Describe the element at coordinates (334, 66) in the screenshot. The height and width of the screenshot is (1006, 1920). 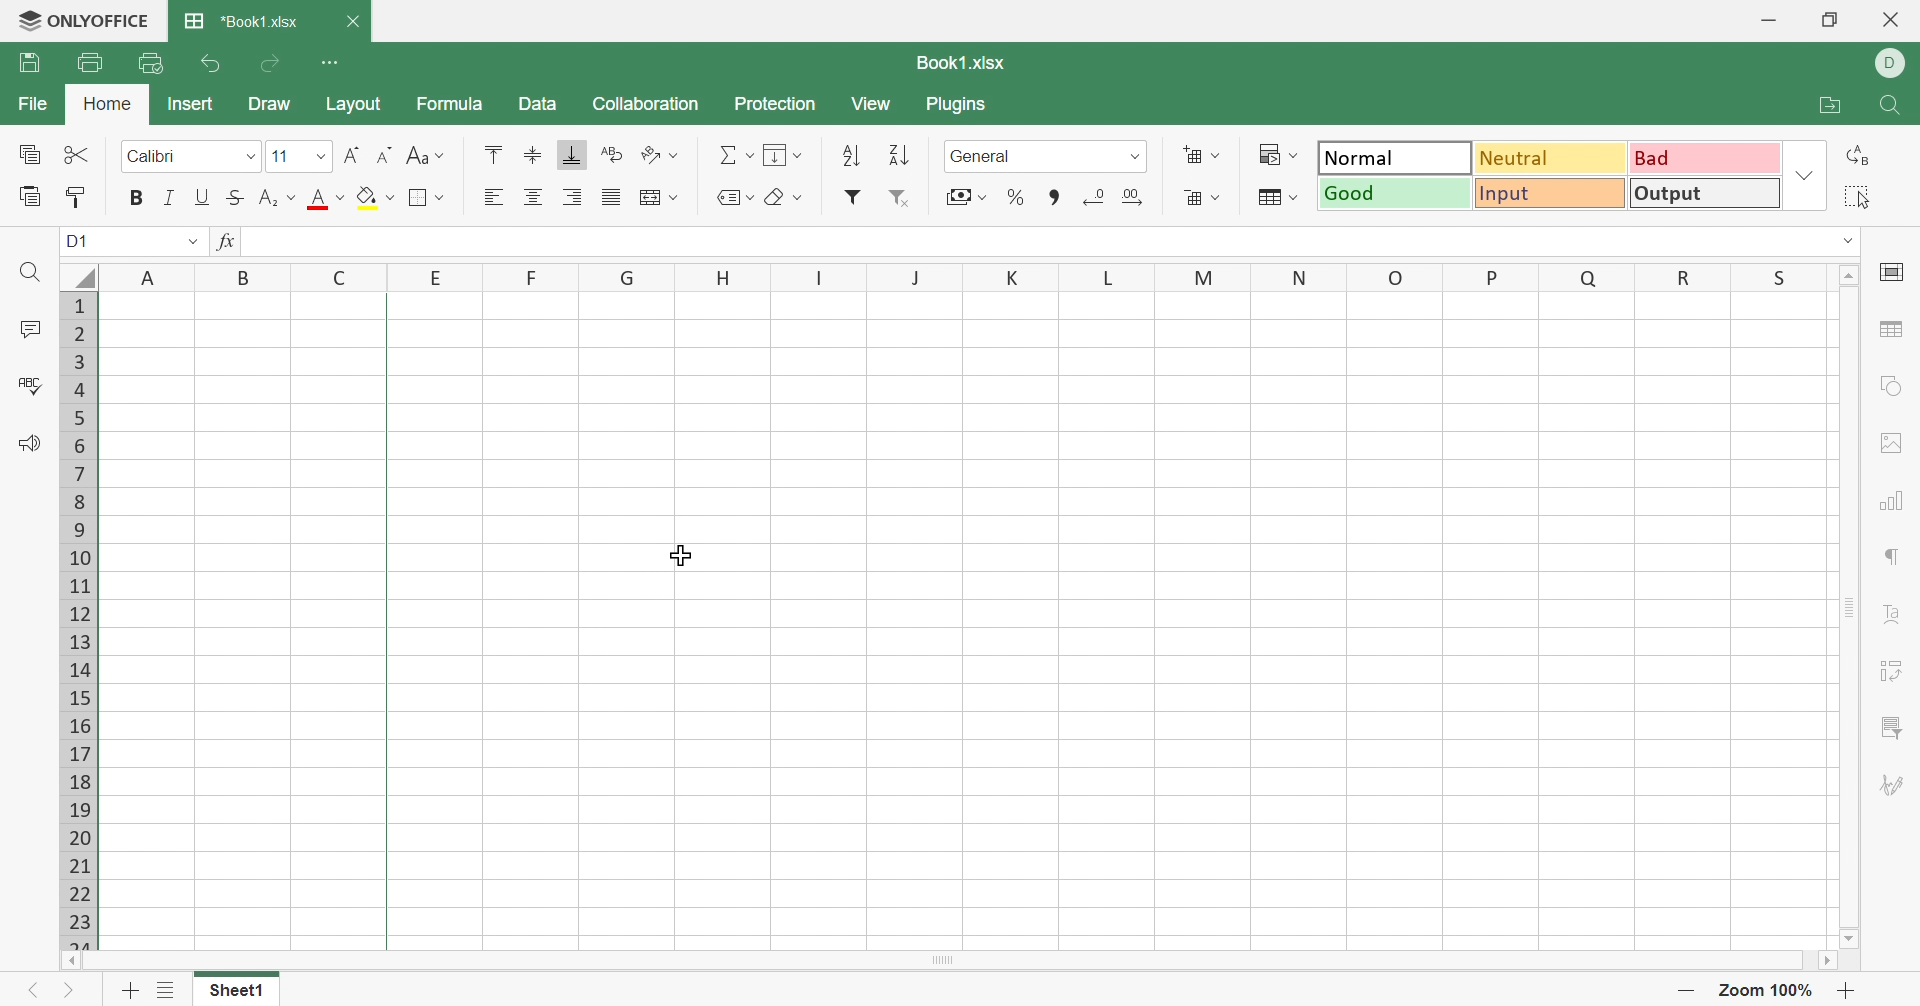
I see `Customize Quick Access Toolbar` at that location.